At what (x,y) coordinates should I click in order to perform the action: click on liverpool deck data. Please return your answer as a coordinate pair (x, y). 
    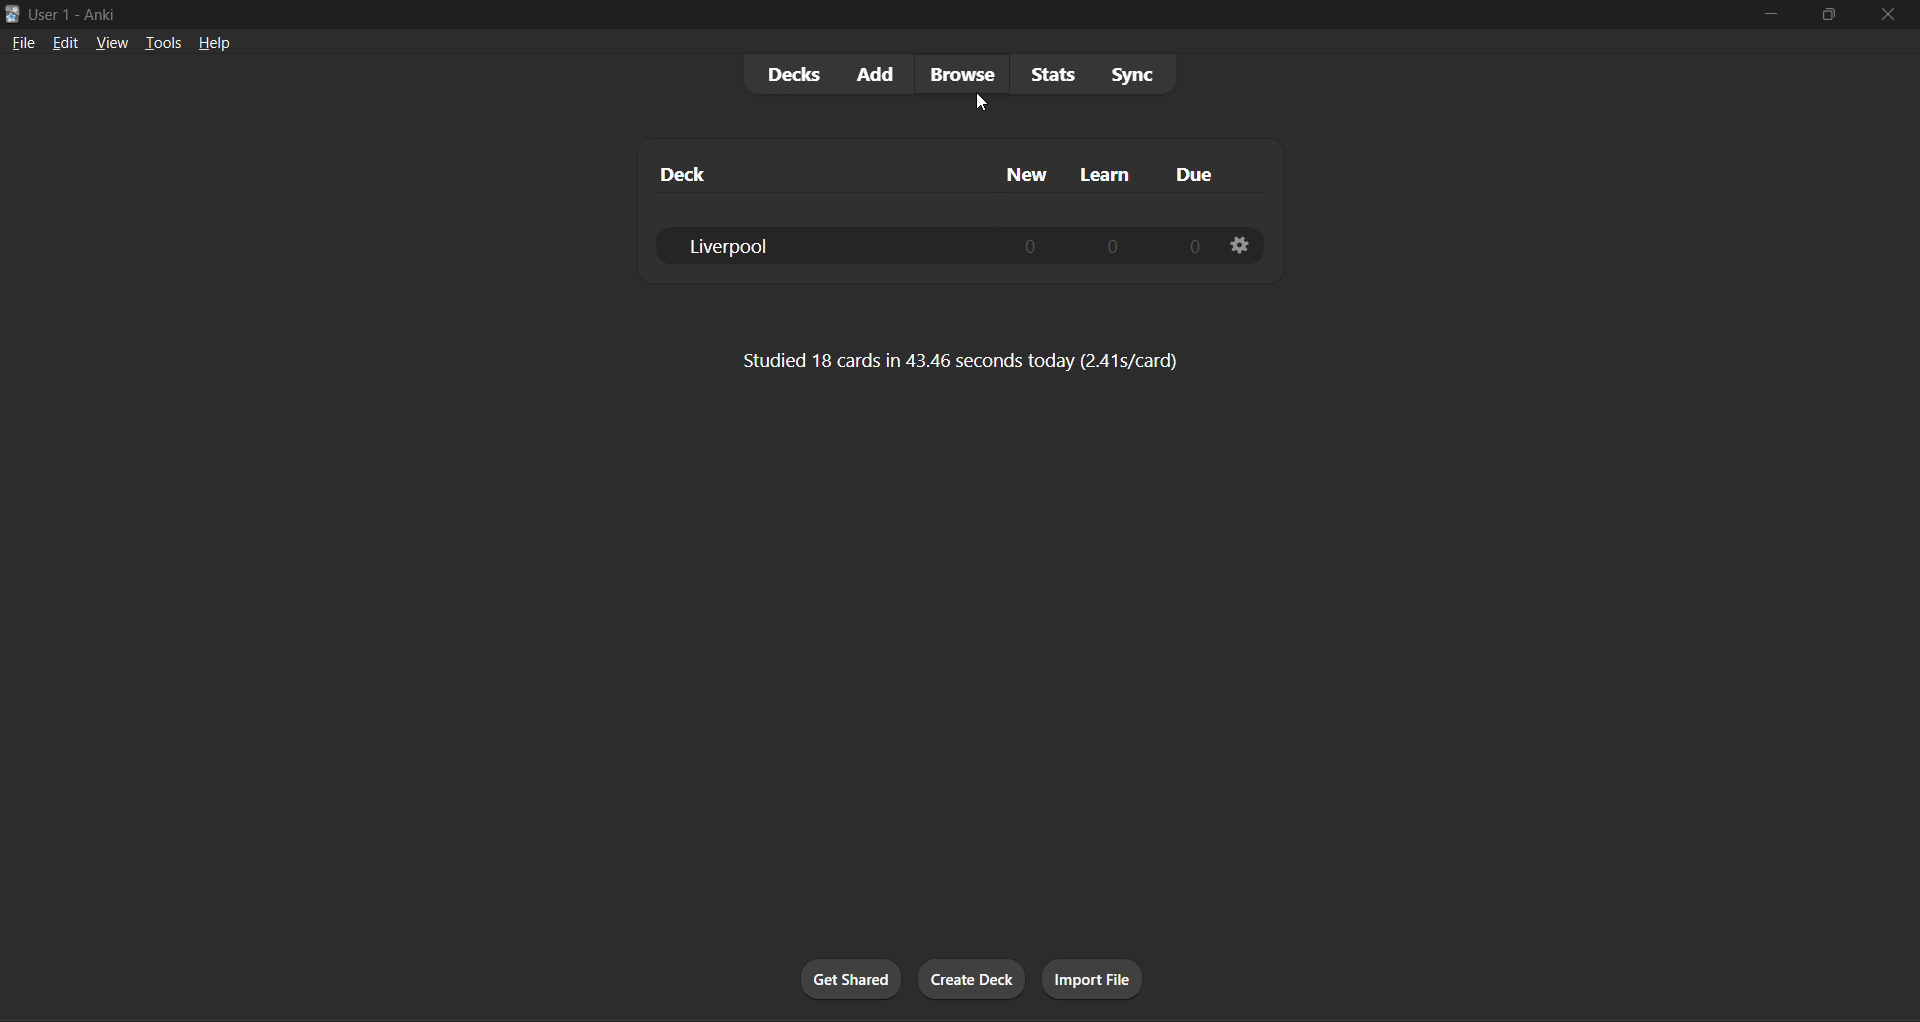
    Looking at the image, I should click on (828, 243).